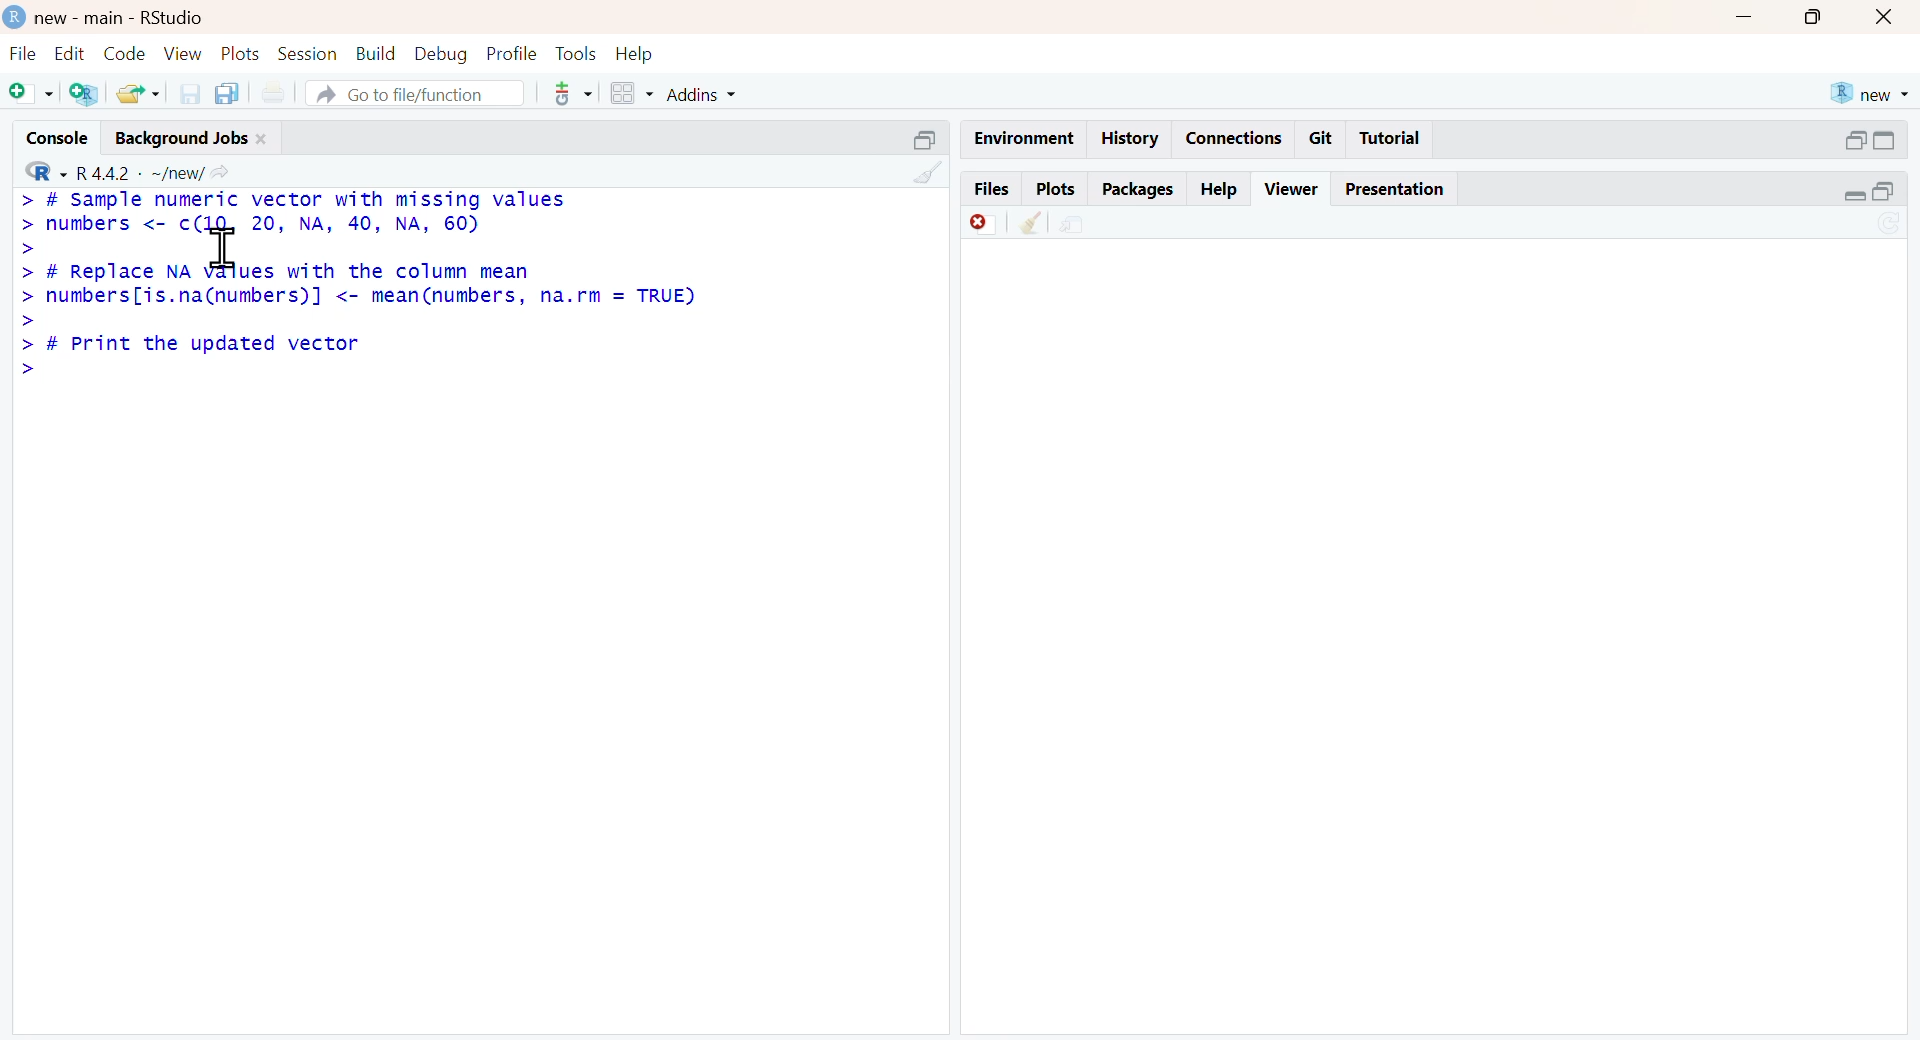 This screenshot has height=1040, width=1920. Describe the element at coordinates (293, 224) in the screenshot. I see `> # Sample numeric vector with missing values> numbers <- c(10, 20, NA, 40, NA, 60)>` at that location.